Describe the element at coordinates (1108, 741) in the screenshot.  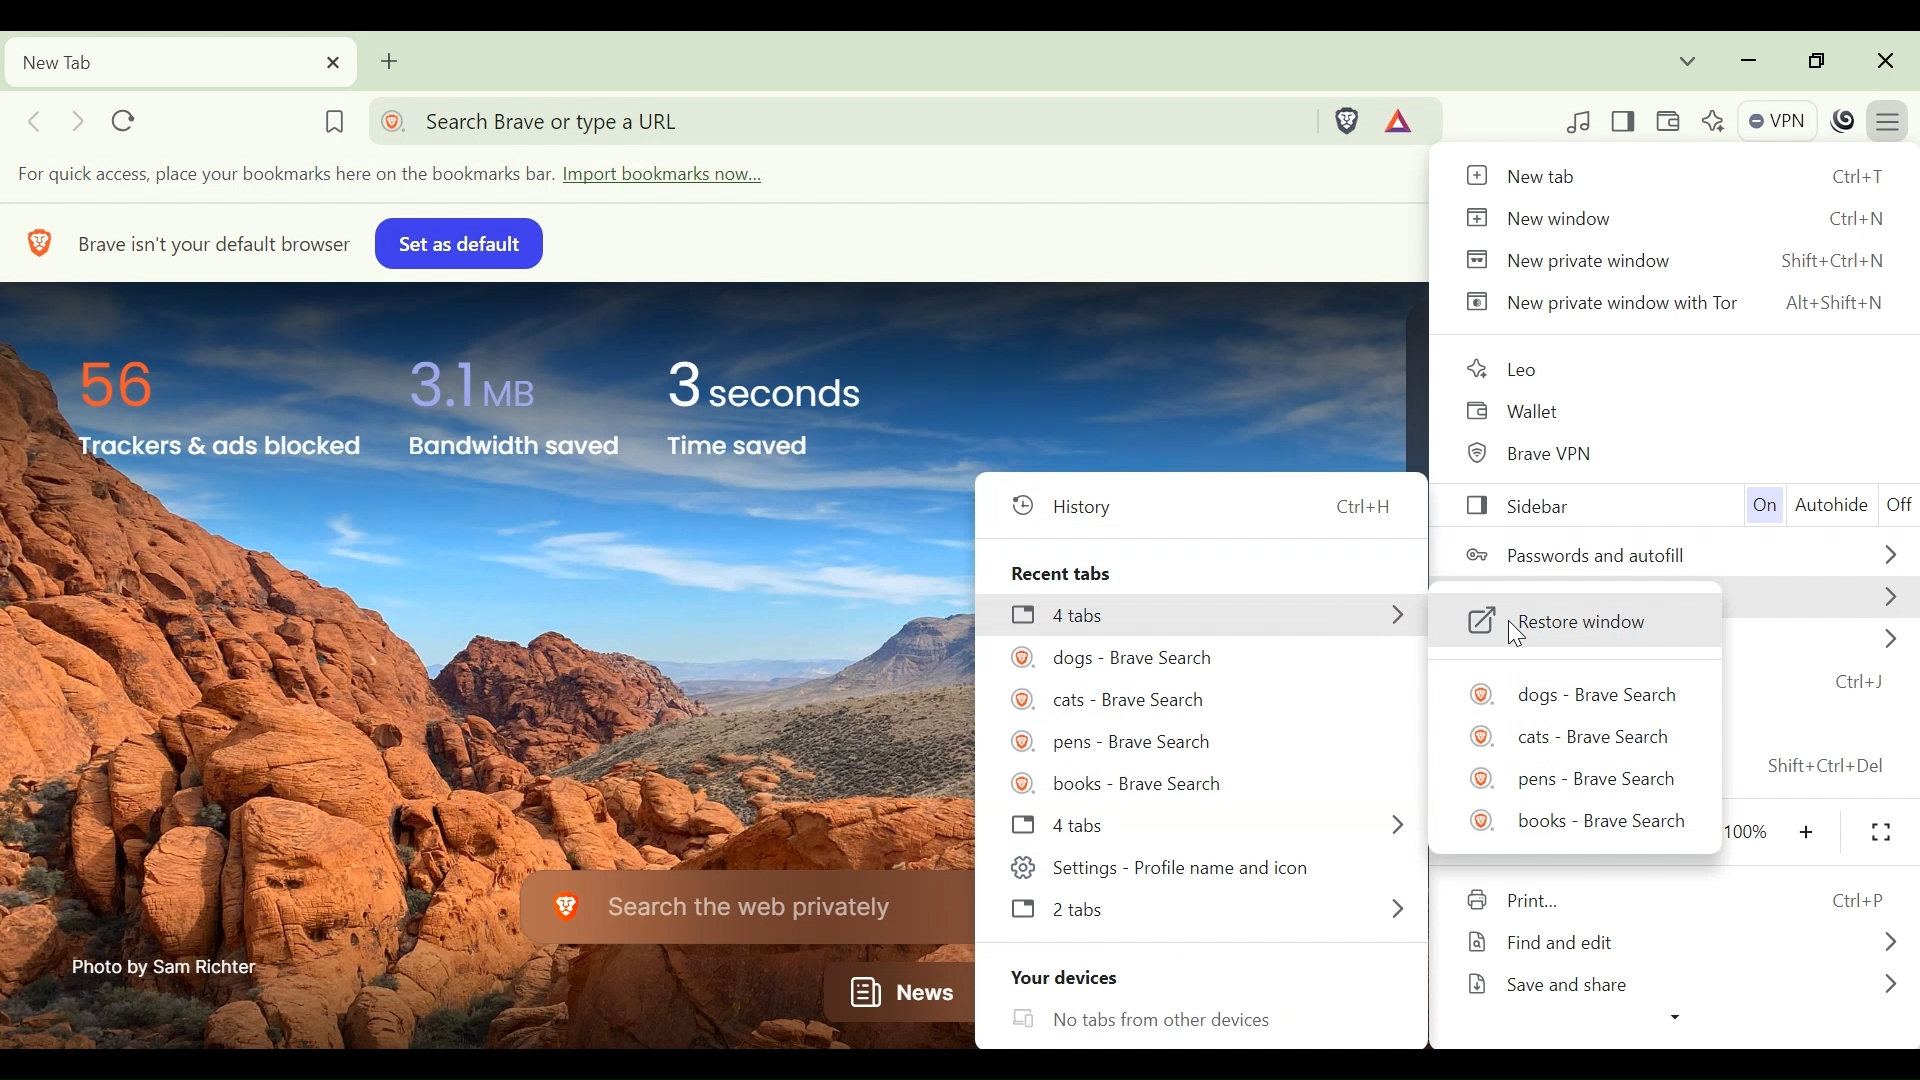
I see `@). pens - Brave Search` at that location.